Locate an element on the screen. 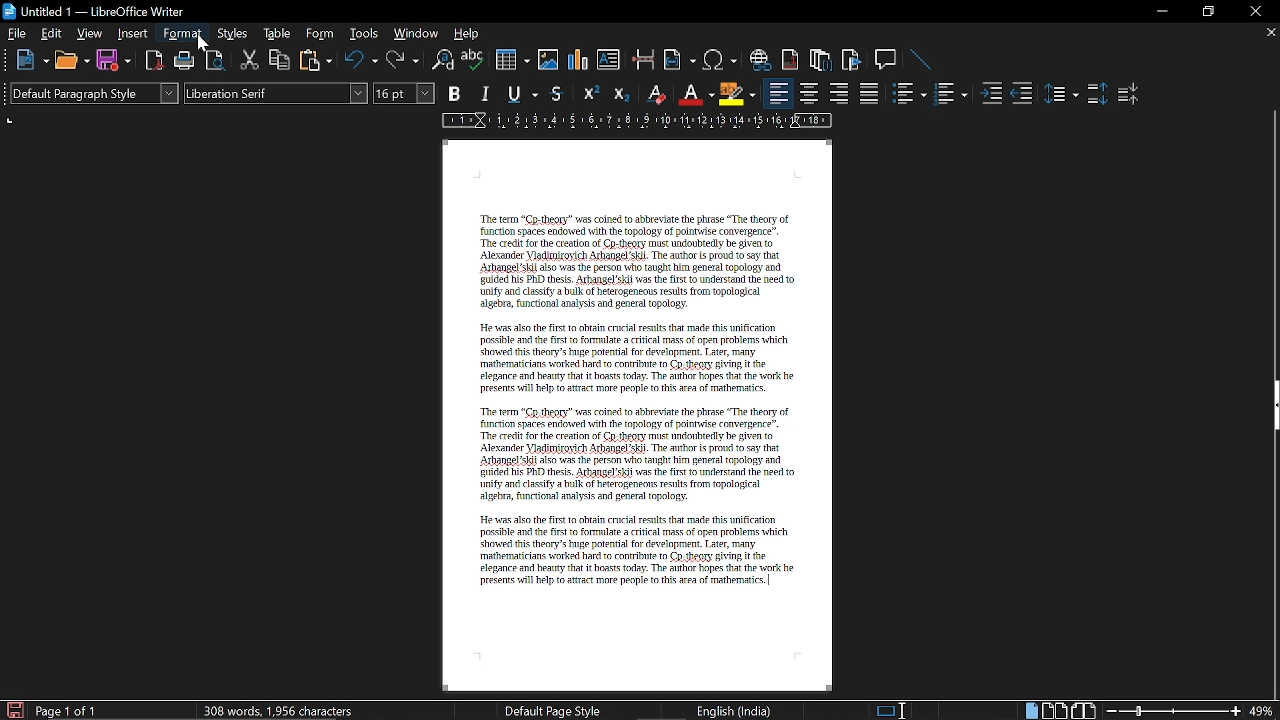 This screenshot has width=1280, height=720. Text size is located at coordinates (403, 93).